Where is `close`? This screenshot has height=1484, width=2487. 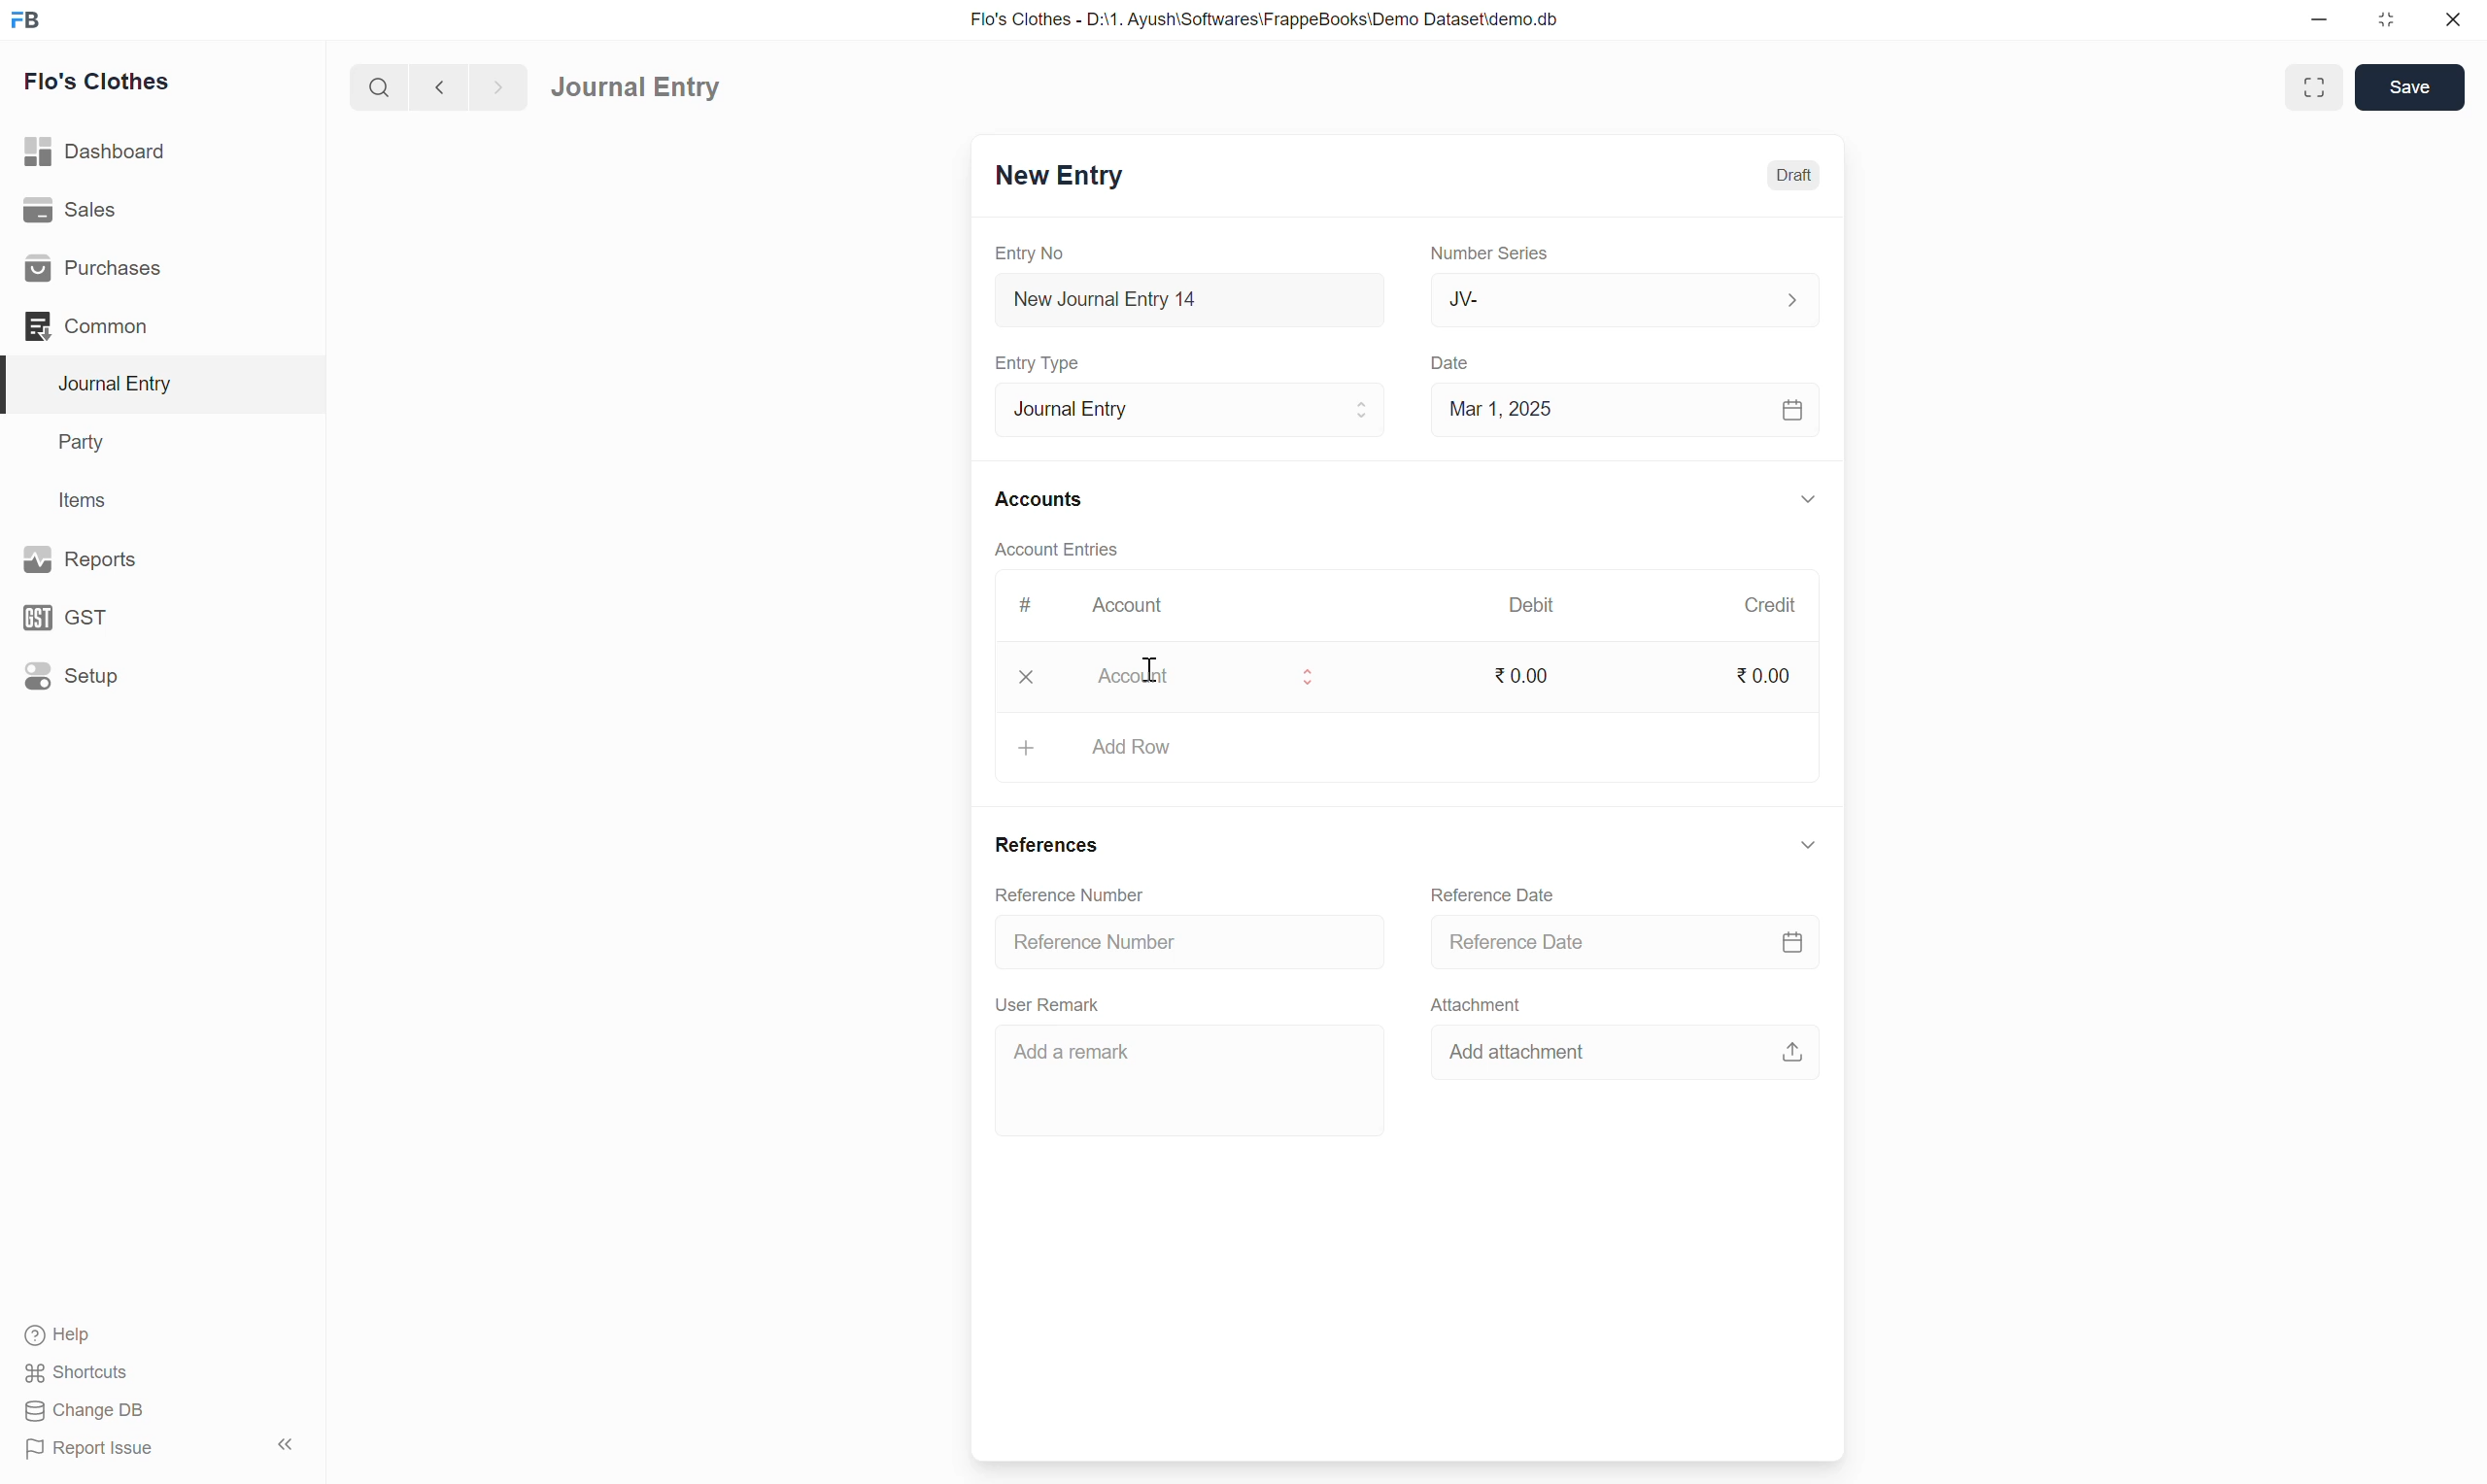 close is located at coordinates (2453, 19).